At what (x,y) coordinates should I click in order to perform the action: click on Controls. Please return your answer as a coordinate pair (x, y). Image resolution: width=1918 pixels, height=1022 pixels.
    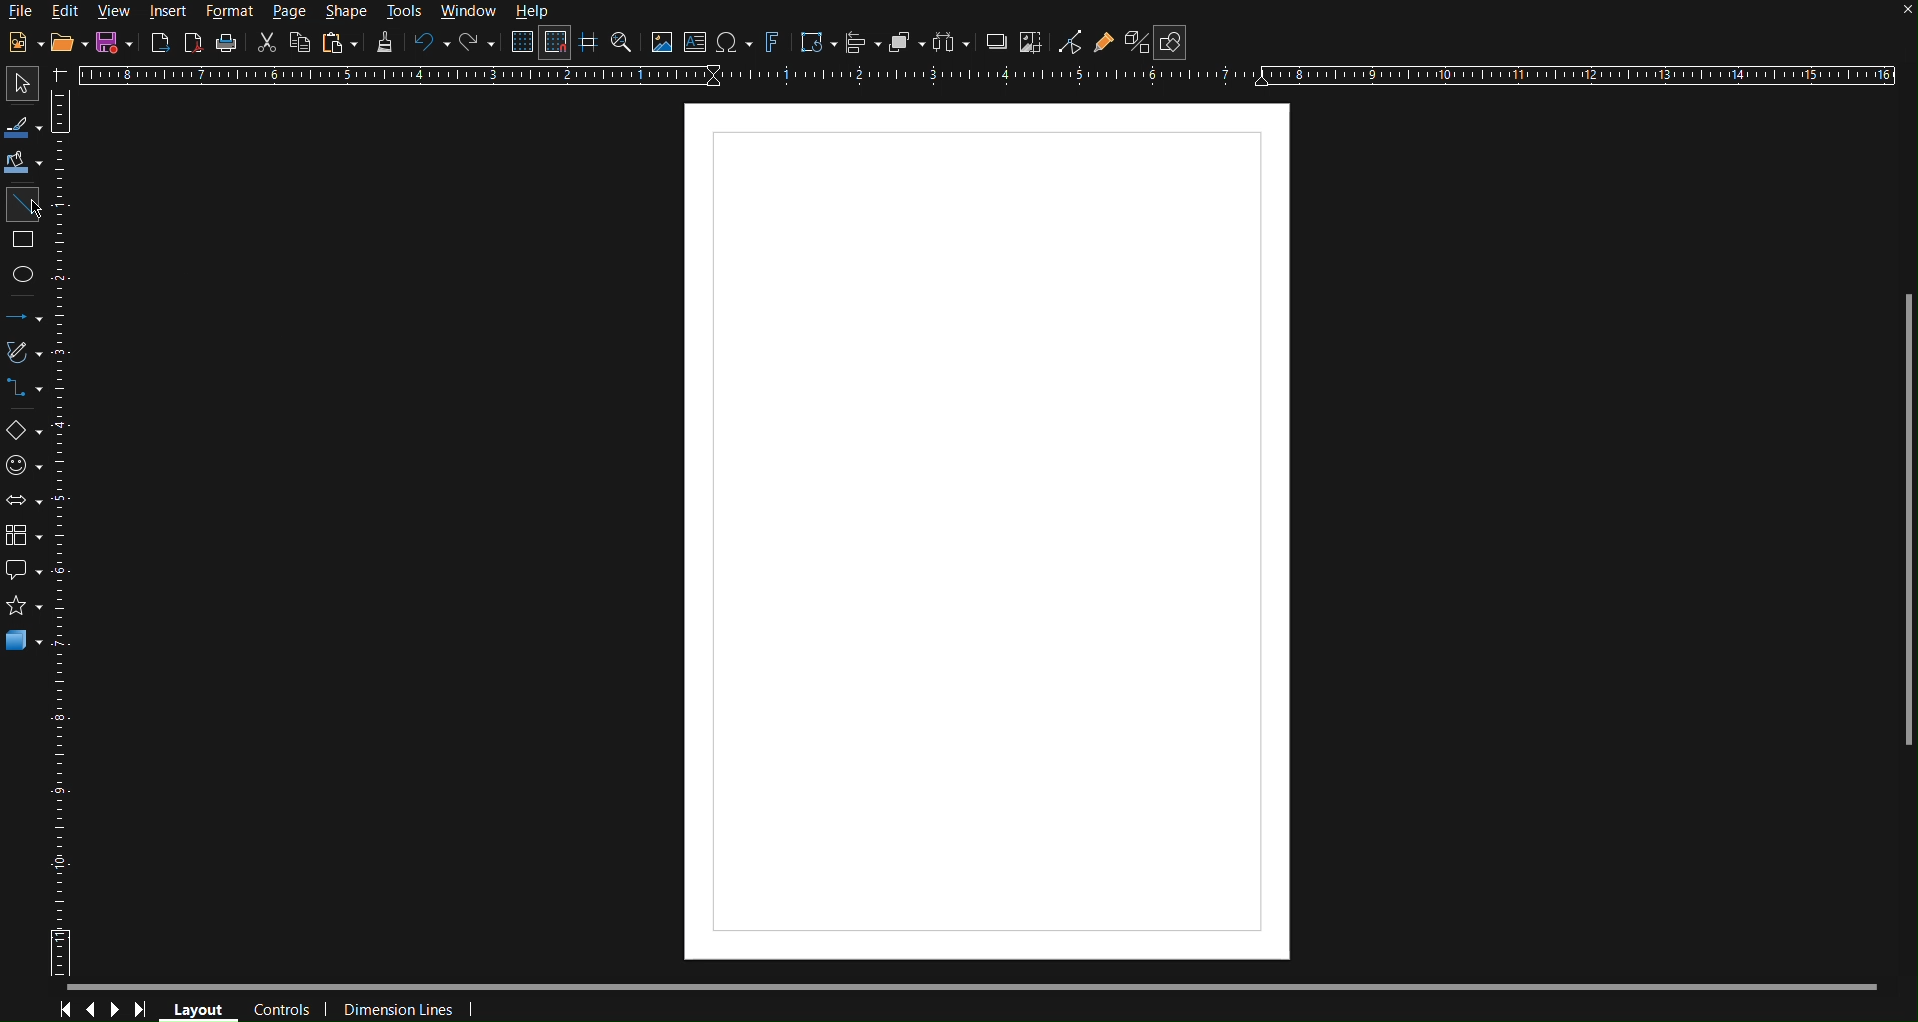
    Looking at the image, I should click on (280, 1010).